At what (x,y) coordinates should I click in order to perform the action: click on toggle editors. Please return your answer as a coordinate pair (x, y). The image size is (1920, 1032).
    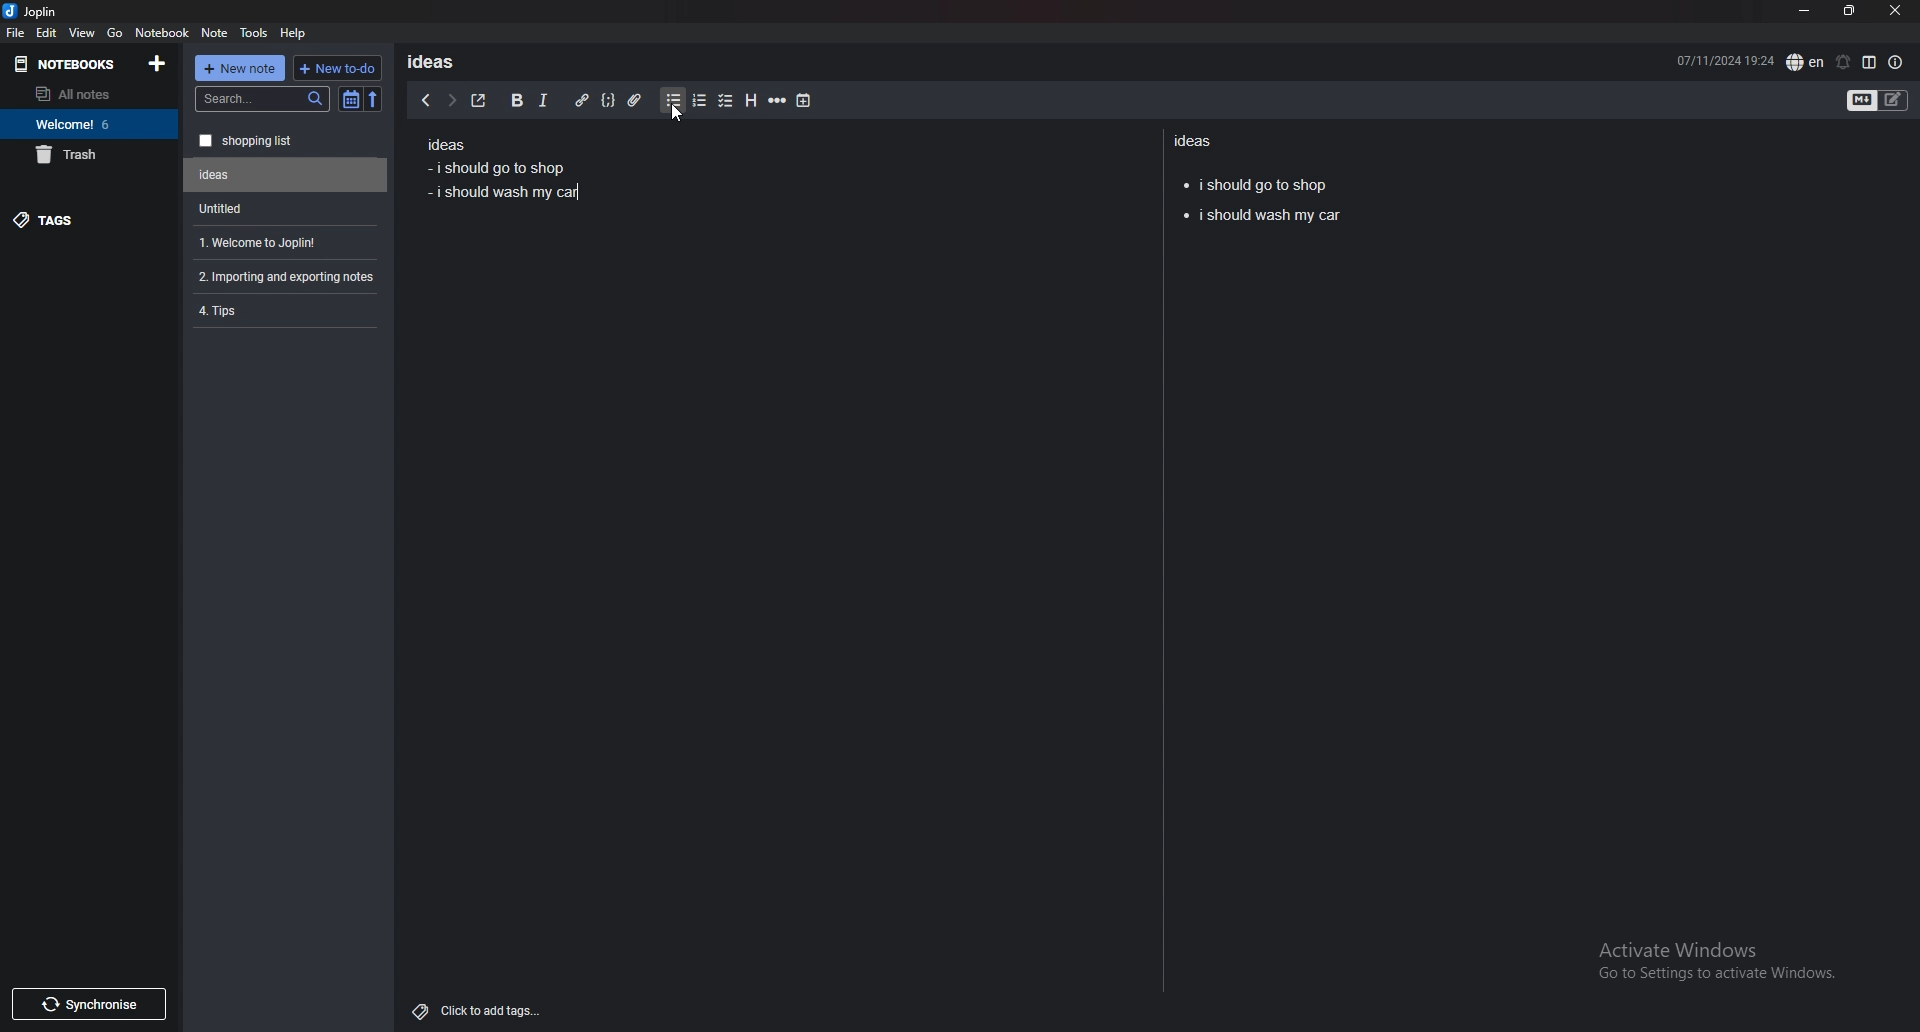
    Looking at the image, I should click on (1878, 102).